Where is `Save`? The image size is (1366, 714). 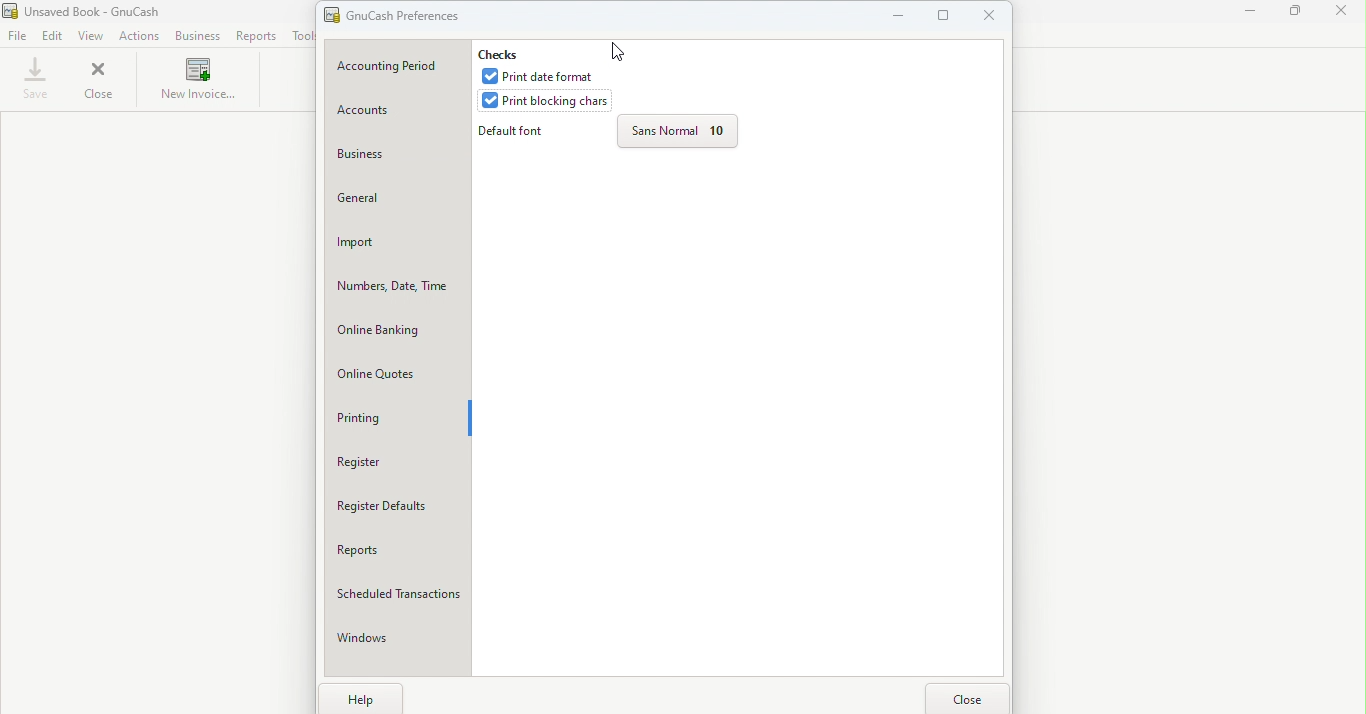 Save is located at coordinates (36, 79).